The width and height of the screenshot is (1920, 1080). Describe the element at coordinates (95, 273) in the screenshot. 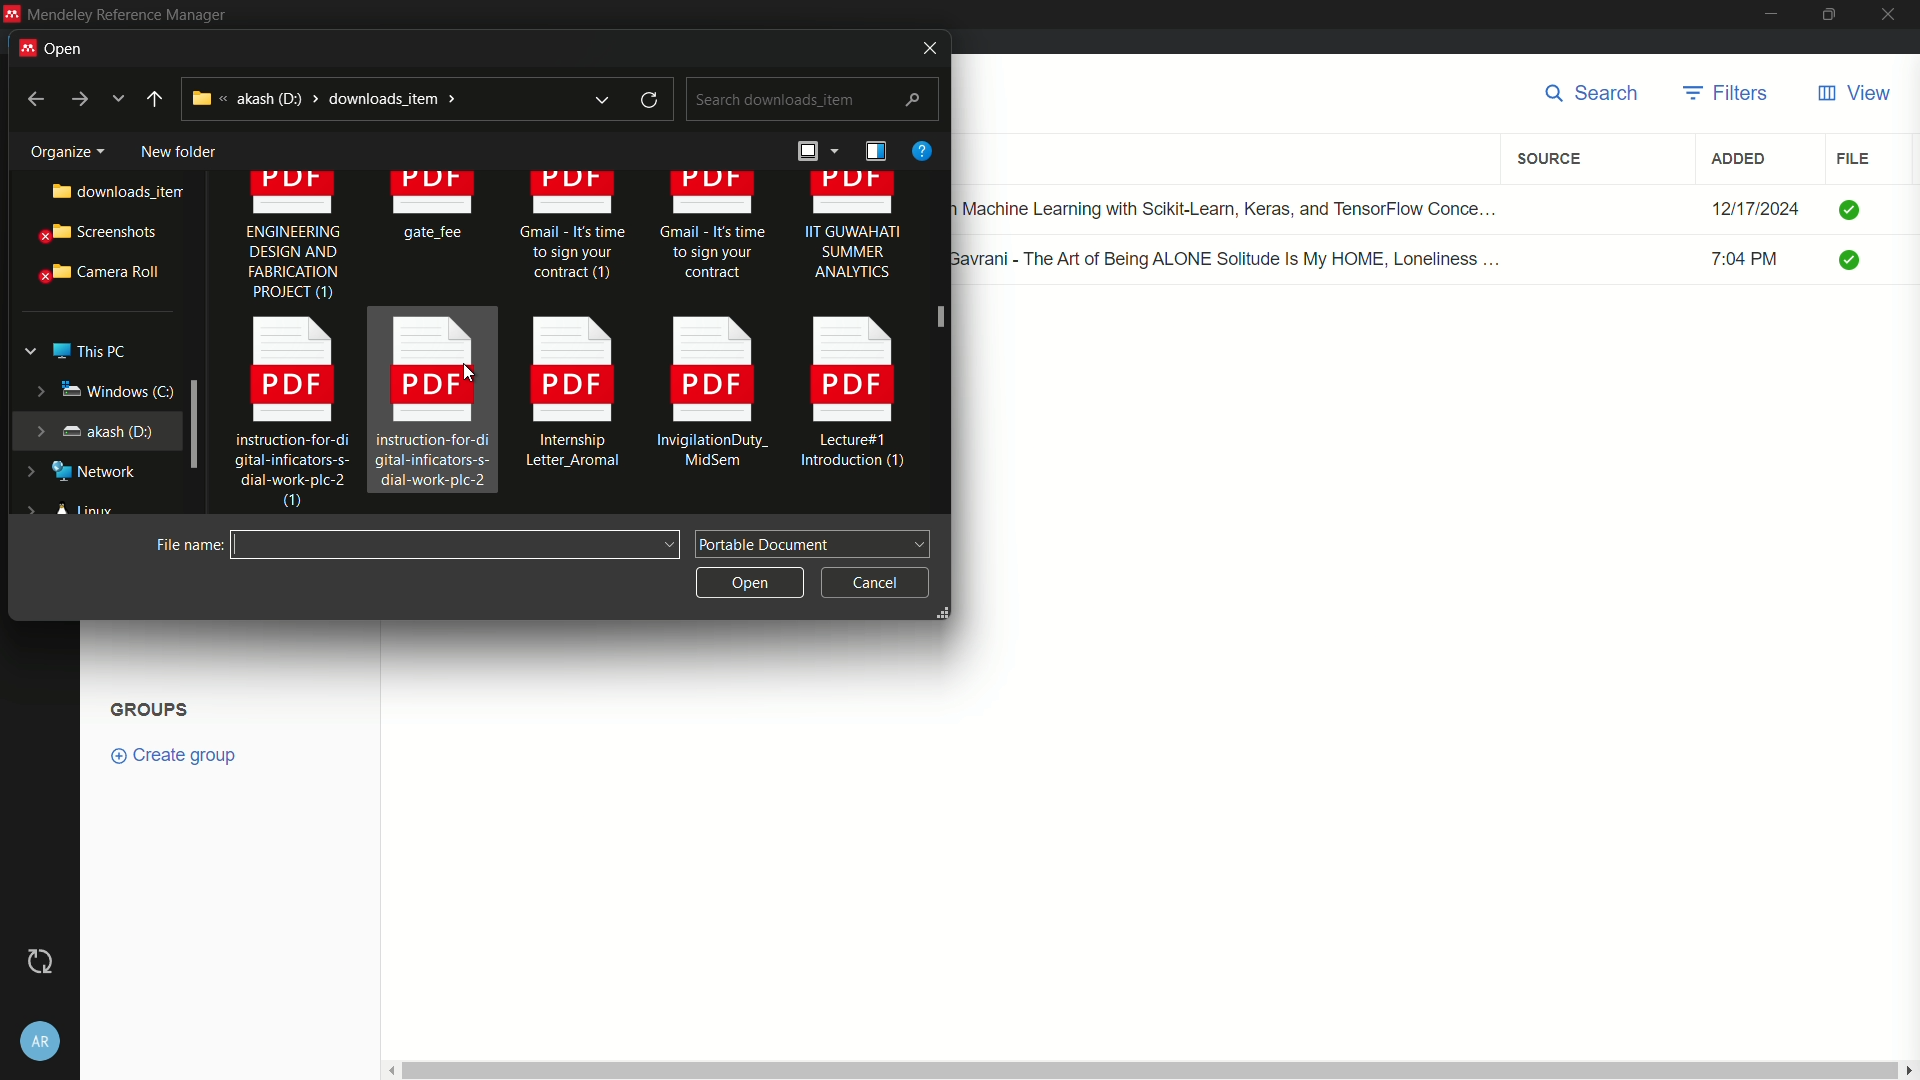

I see `camera roll` at that location.